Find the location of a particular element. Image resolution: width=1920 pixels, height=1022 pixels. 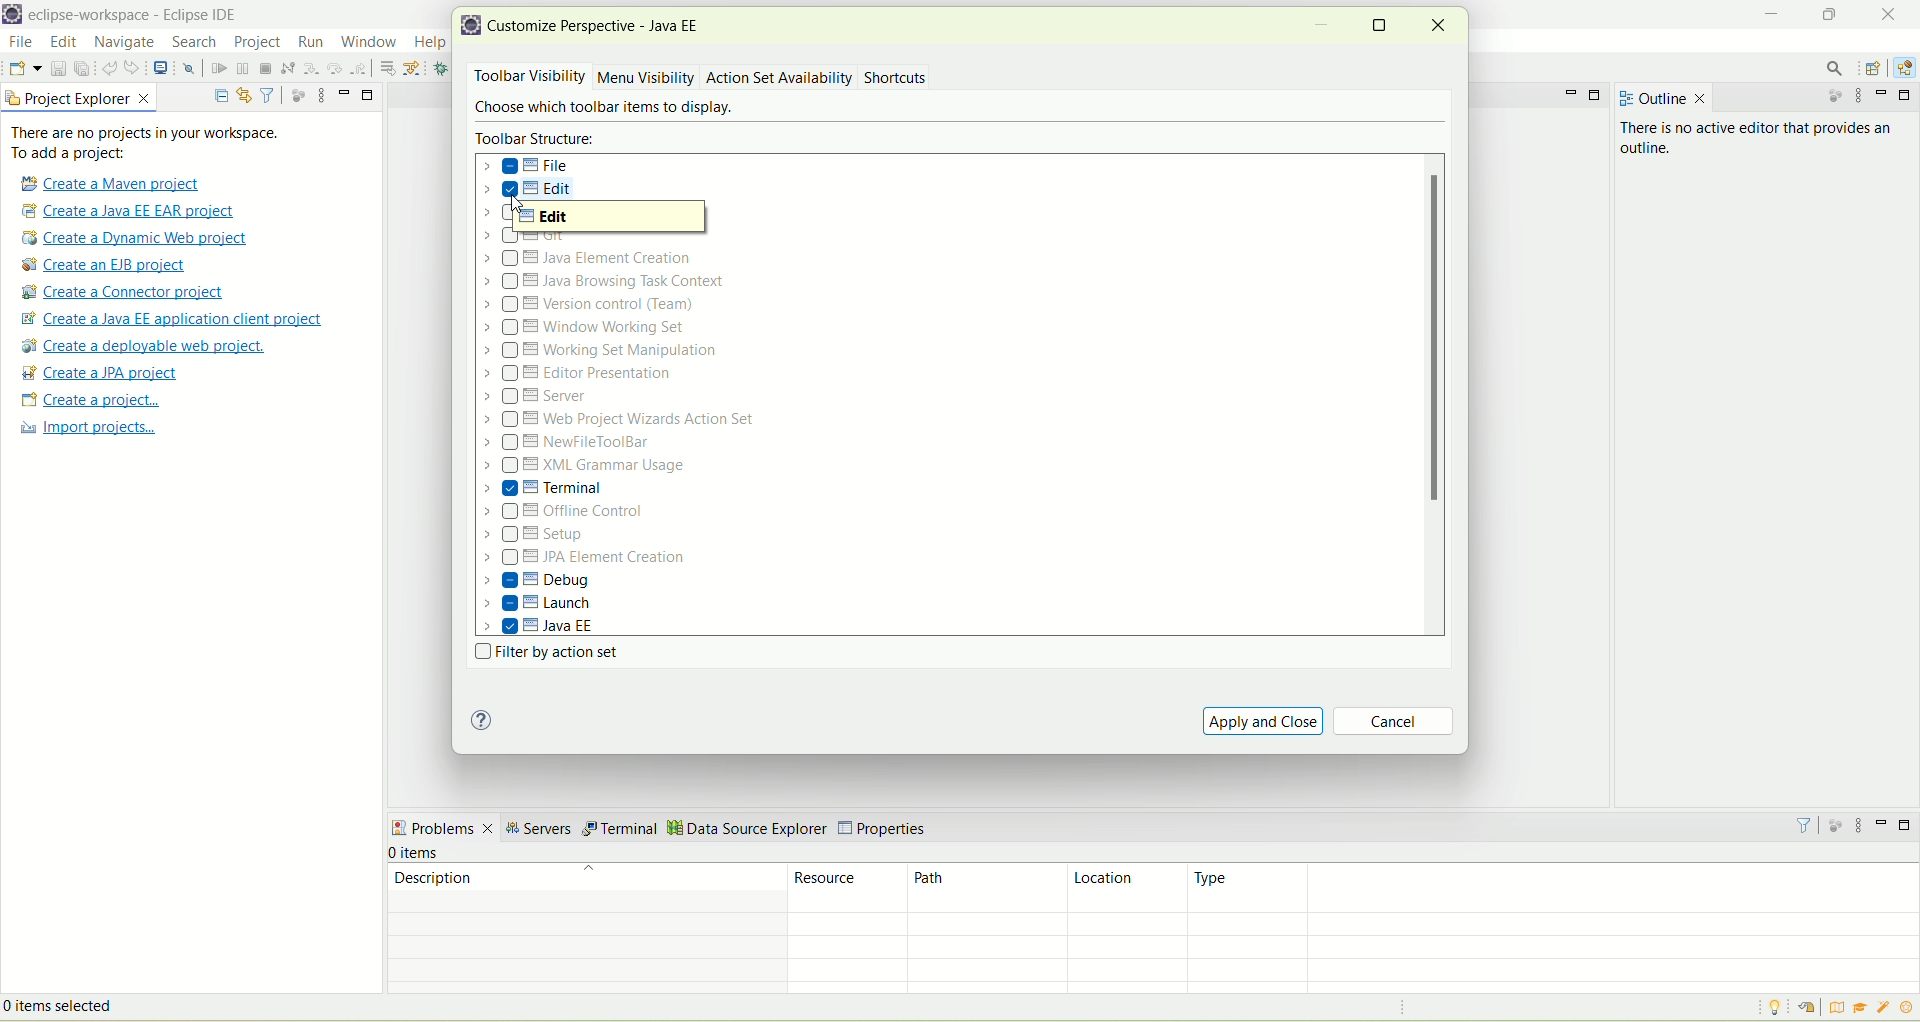

project is located at coordinates (256, 42).